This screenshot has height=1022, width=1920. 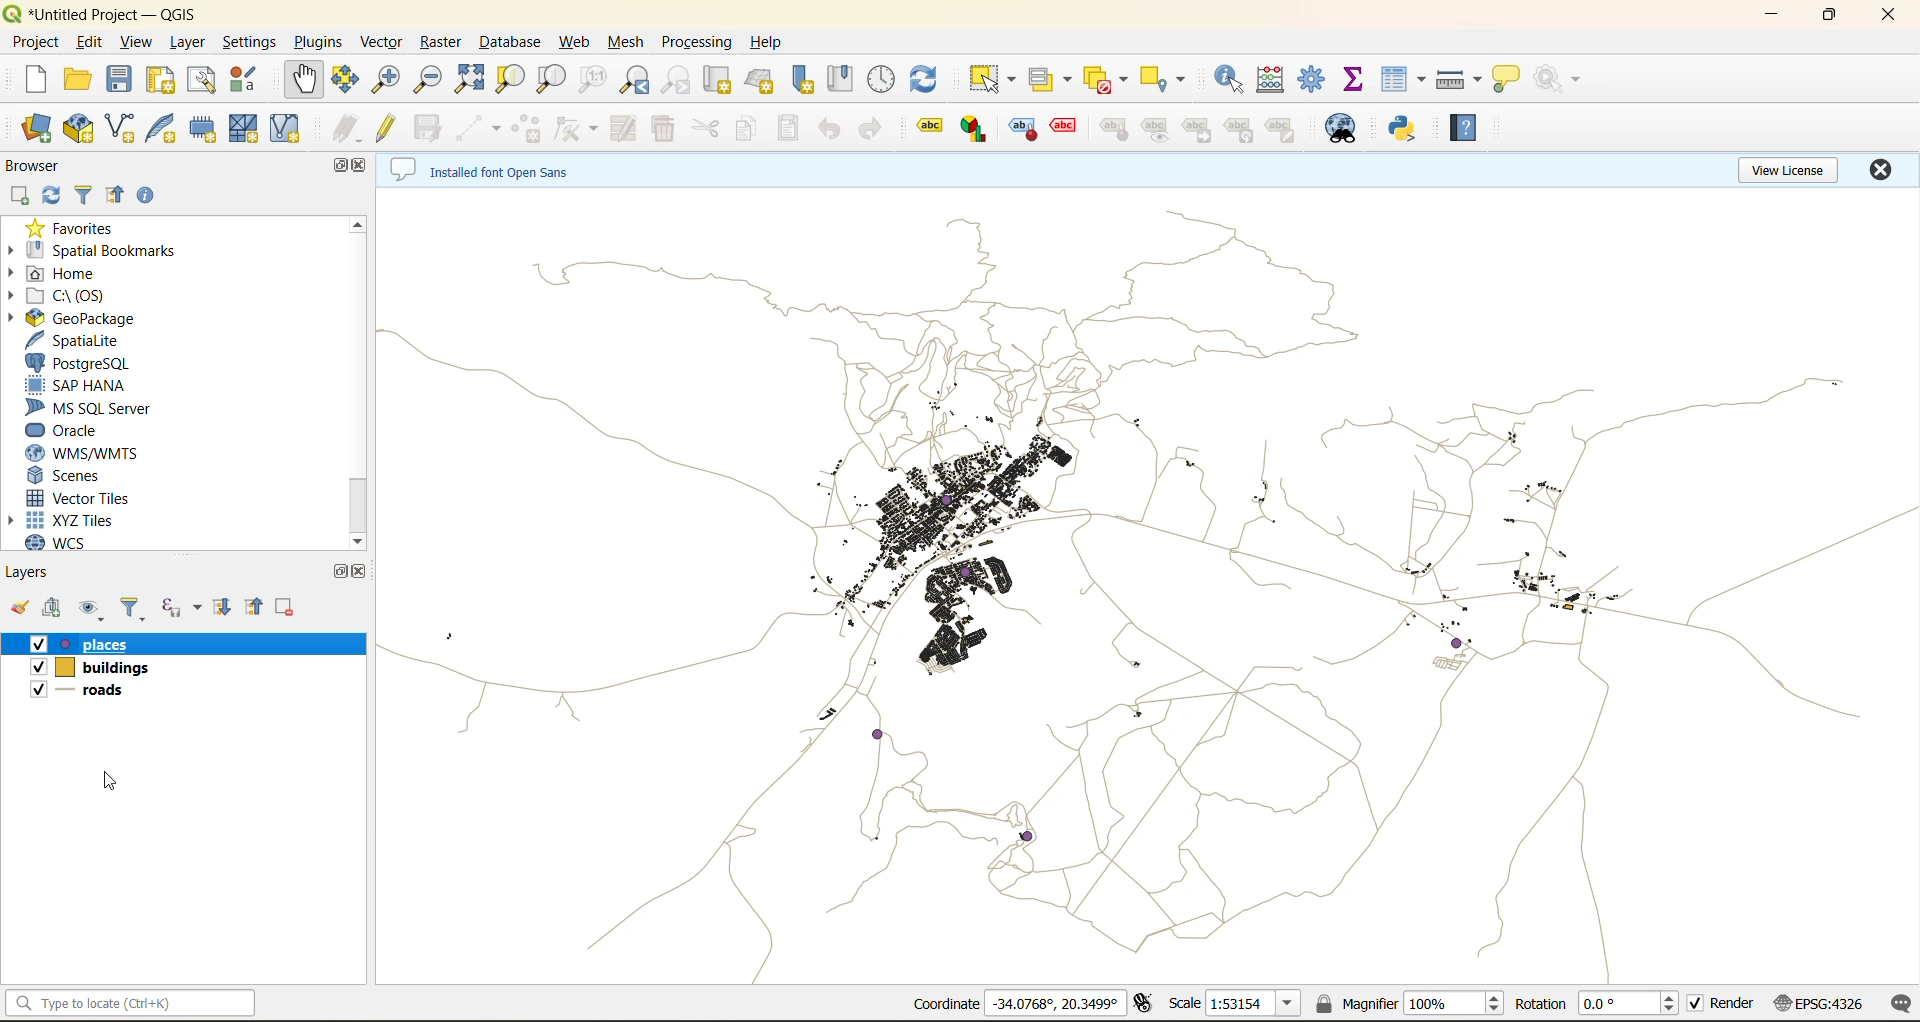 I want to click on new shapefile layer, so click(x=121, y=130).